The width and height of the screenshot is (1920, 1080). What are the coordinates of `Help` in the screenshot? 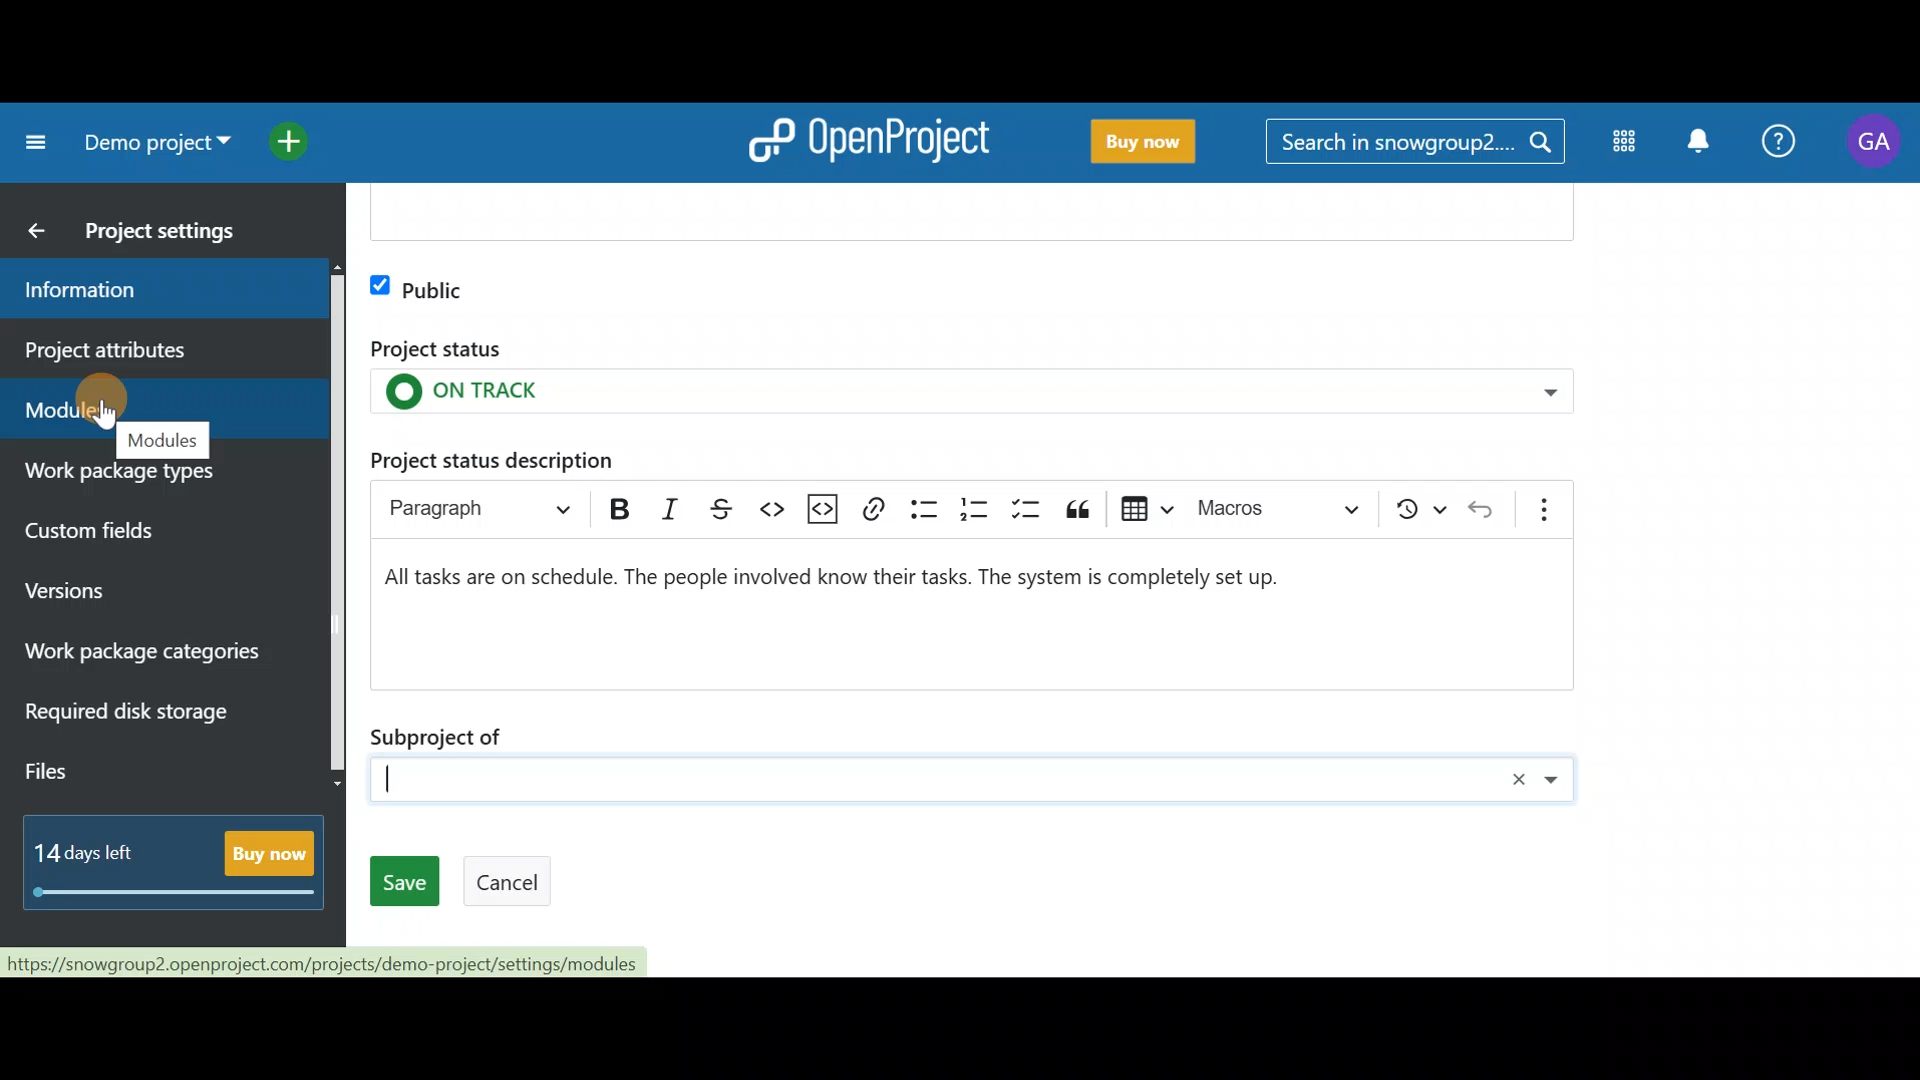 It's located at (1776, 146).